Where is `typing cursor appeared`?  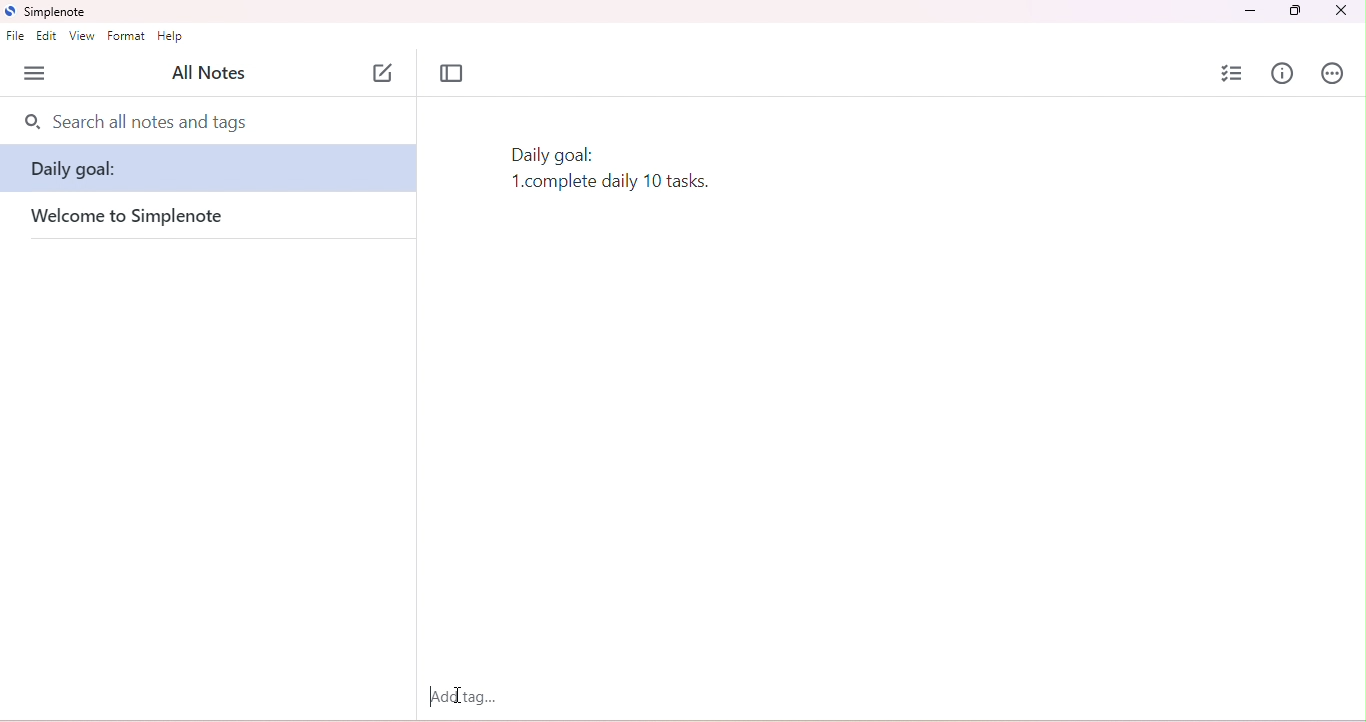
typing cursor appeared is located at coordinates (429, 696).